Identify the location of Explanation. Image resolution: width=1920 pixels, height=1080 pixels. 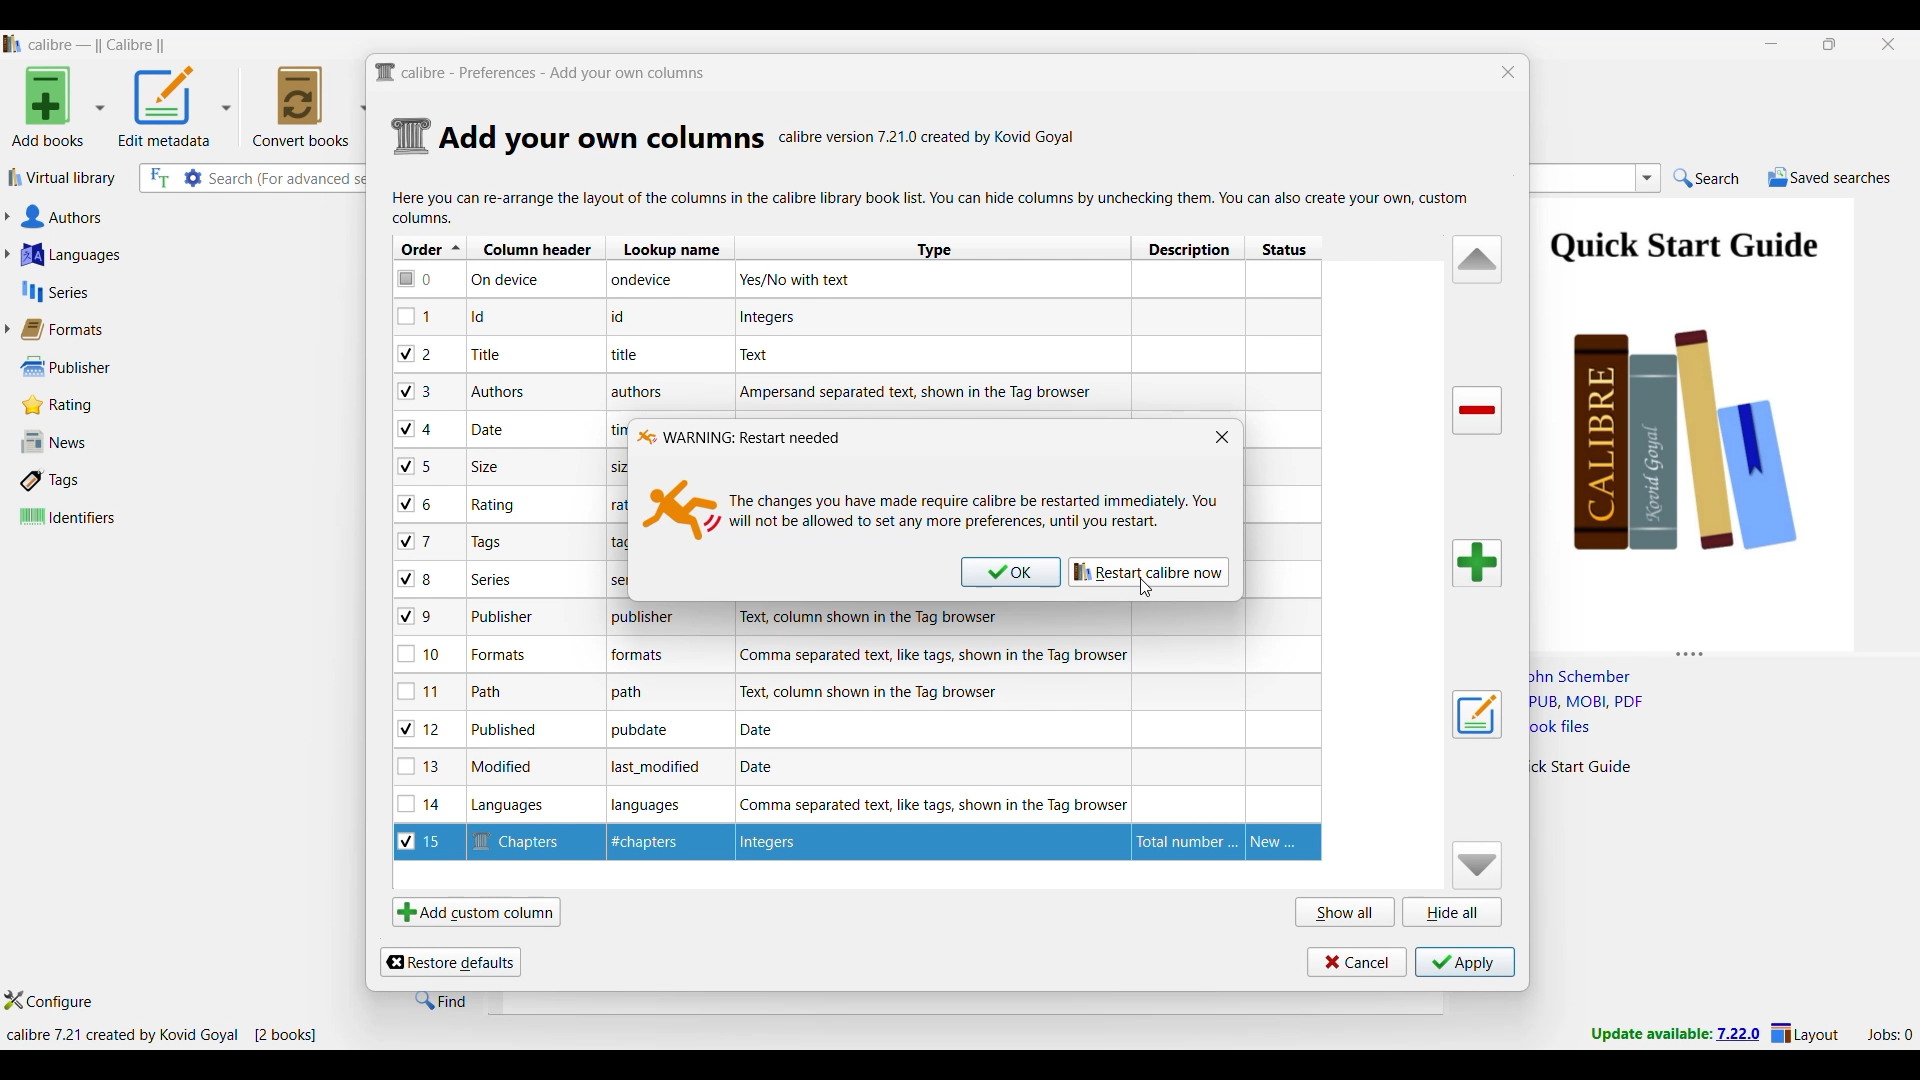
(934, 654).